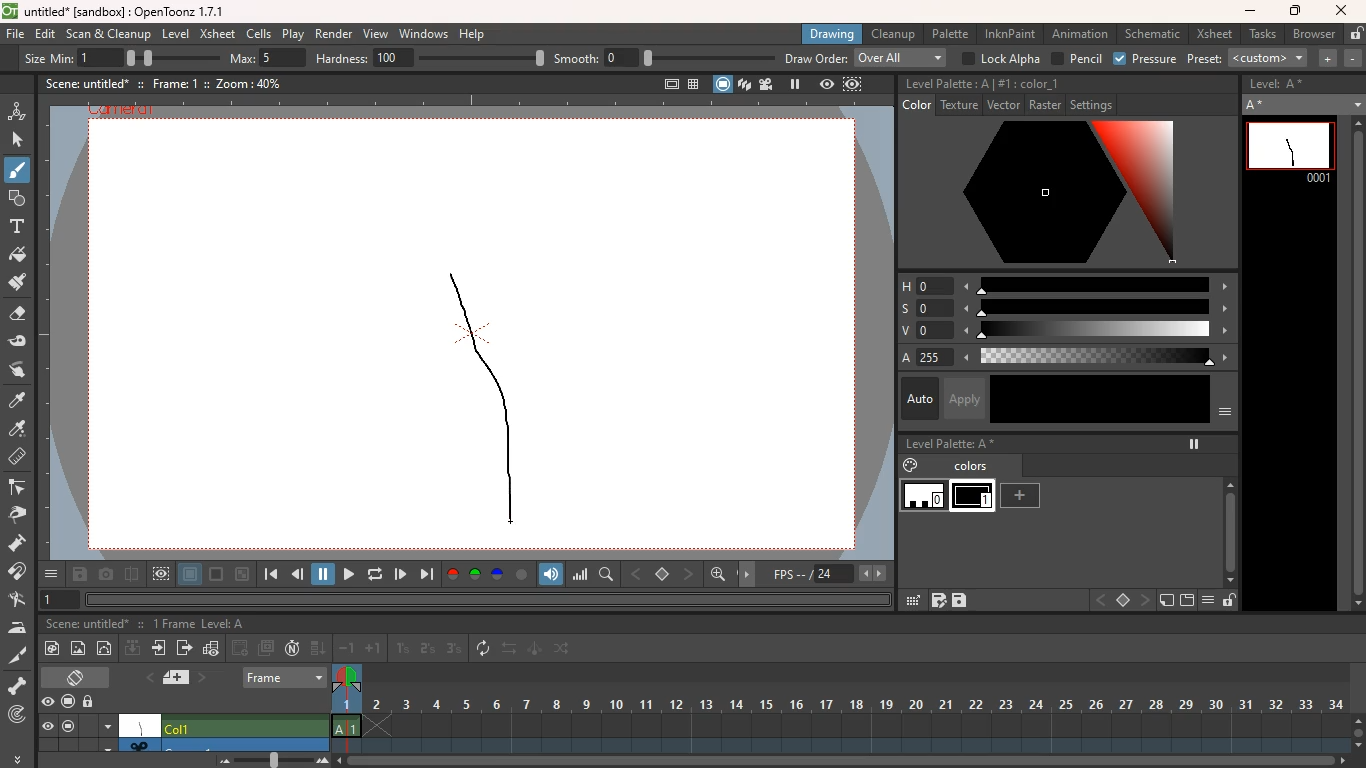  I want to click on back, so click(1099, 600).